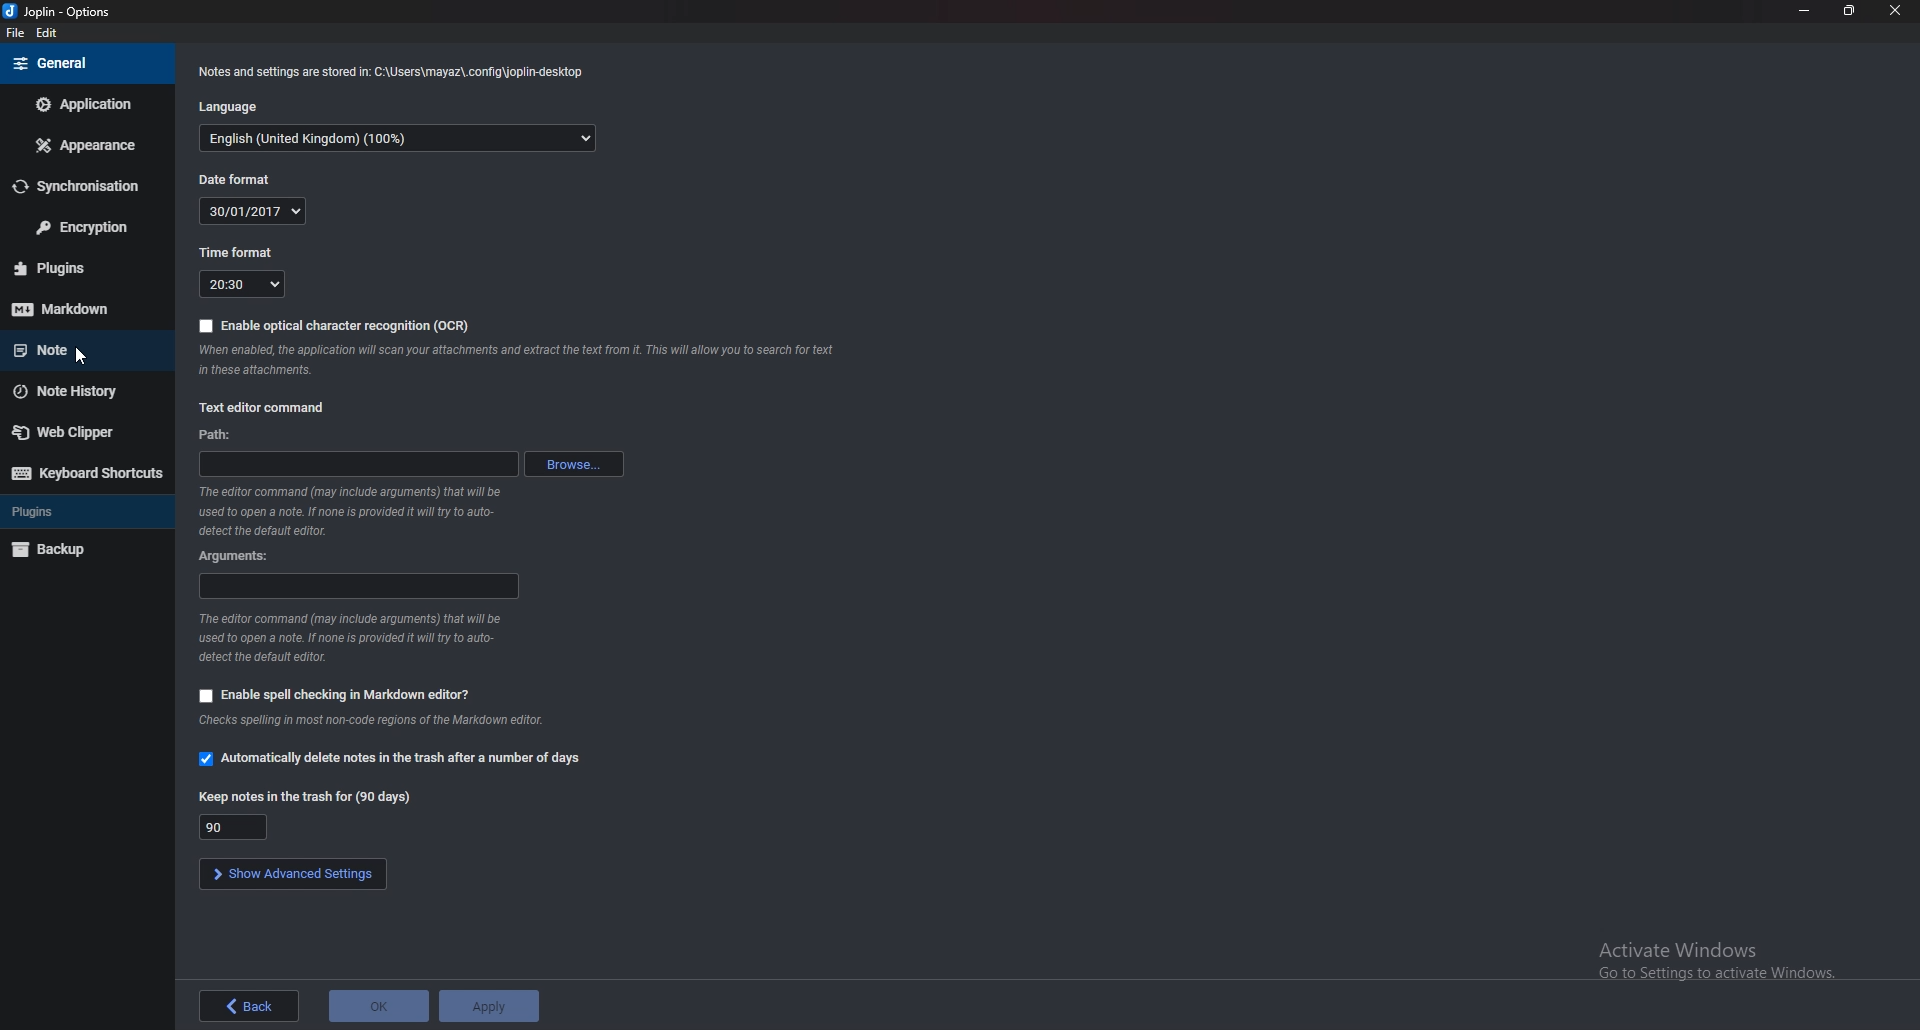 The width and height of the screenshot is (1920, 1030). Describe the element at coordinates (77, 268) in the screenshot. I see `Plugins` at that location.